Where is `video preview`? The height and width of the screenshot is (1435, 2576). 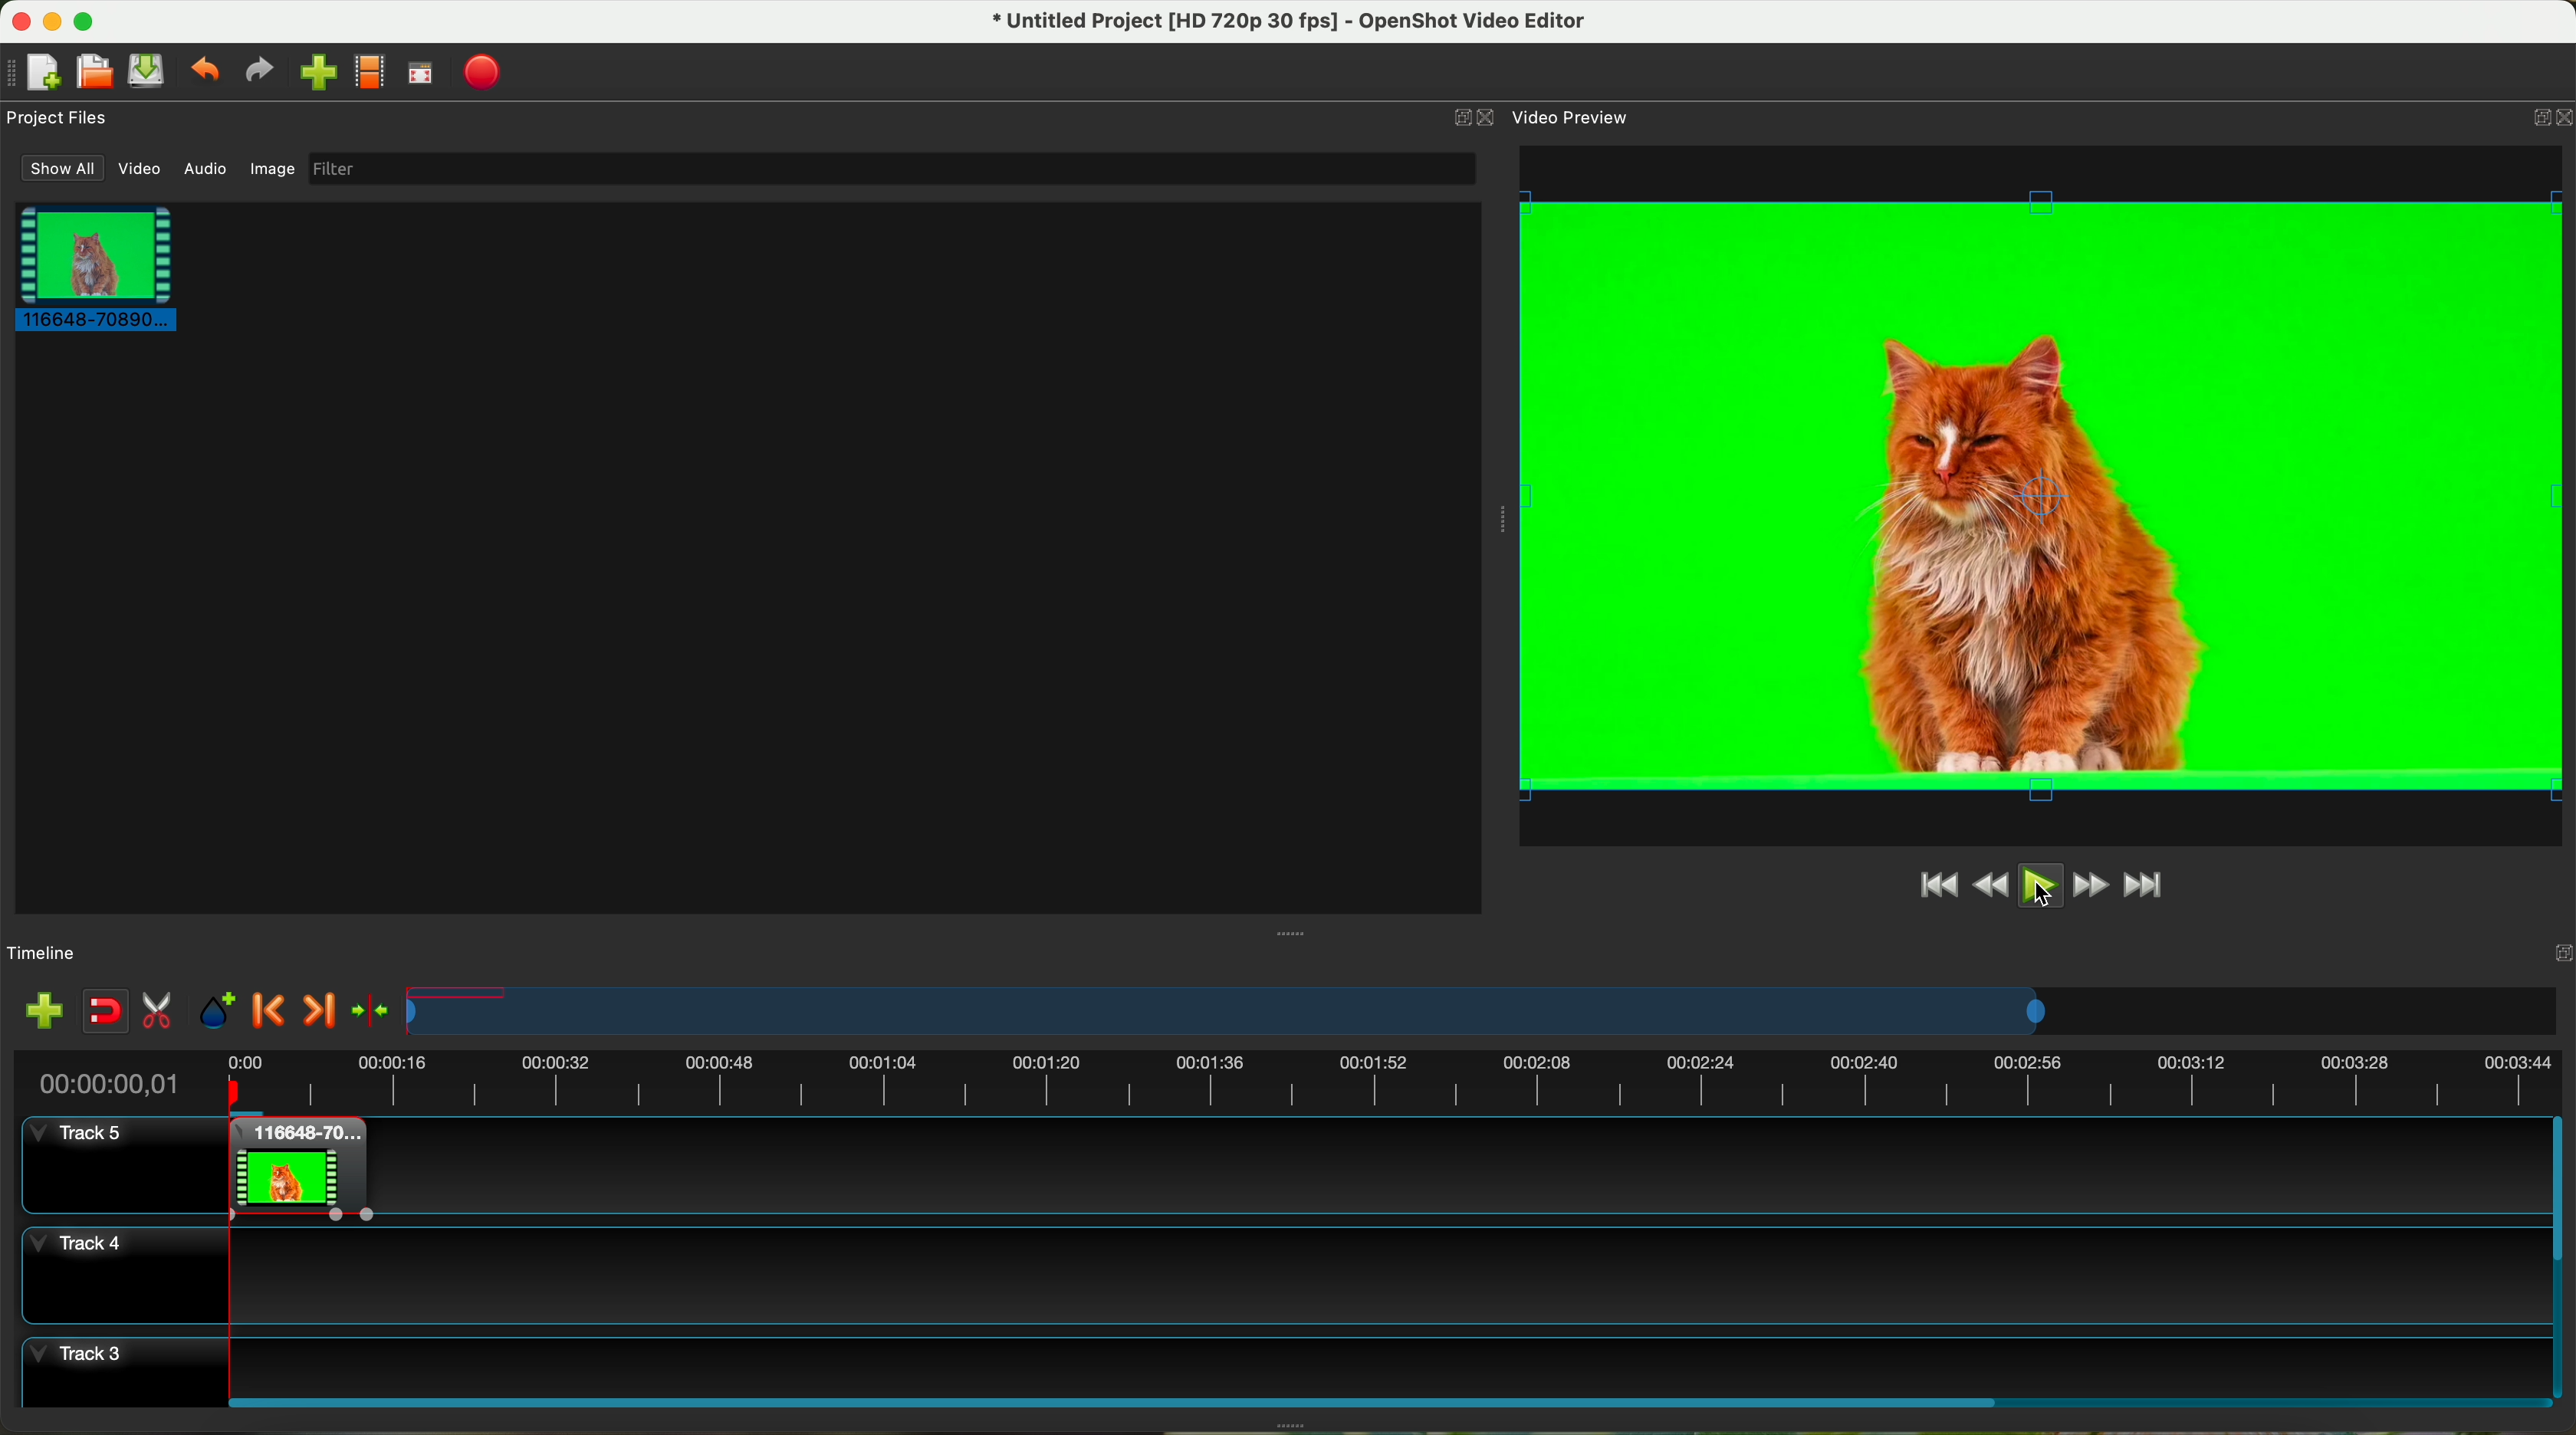
video preview is located at coordinates (1574, 116).